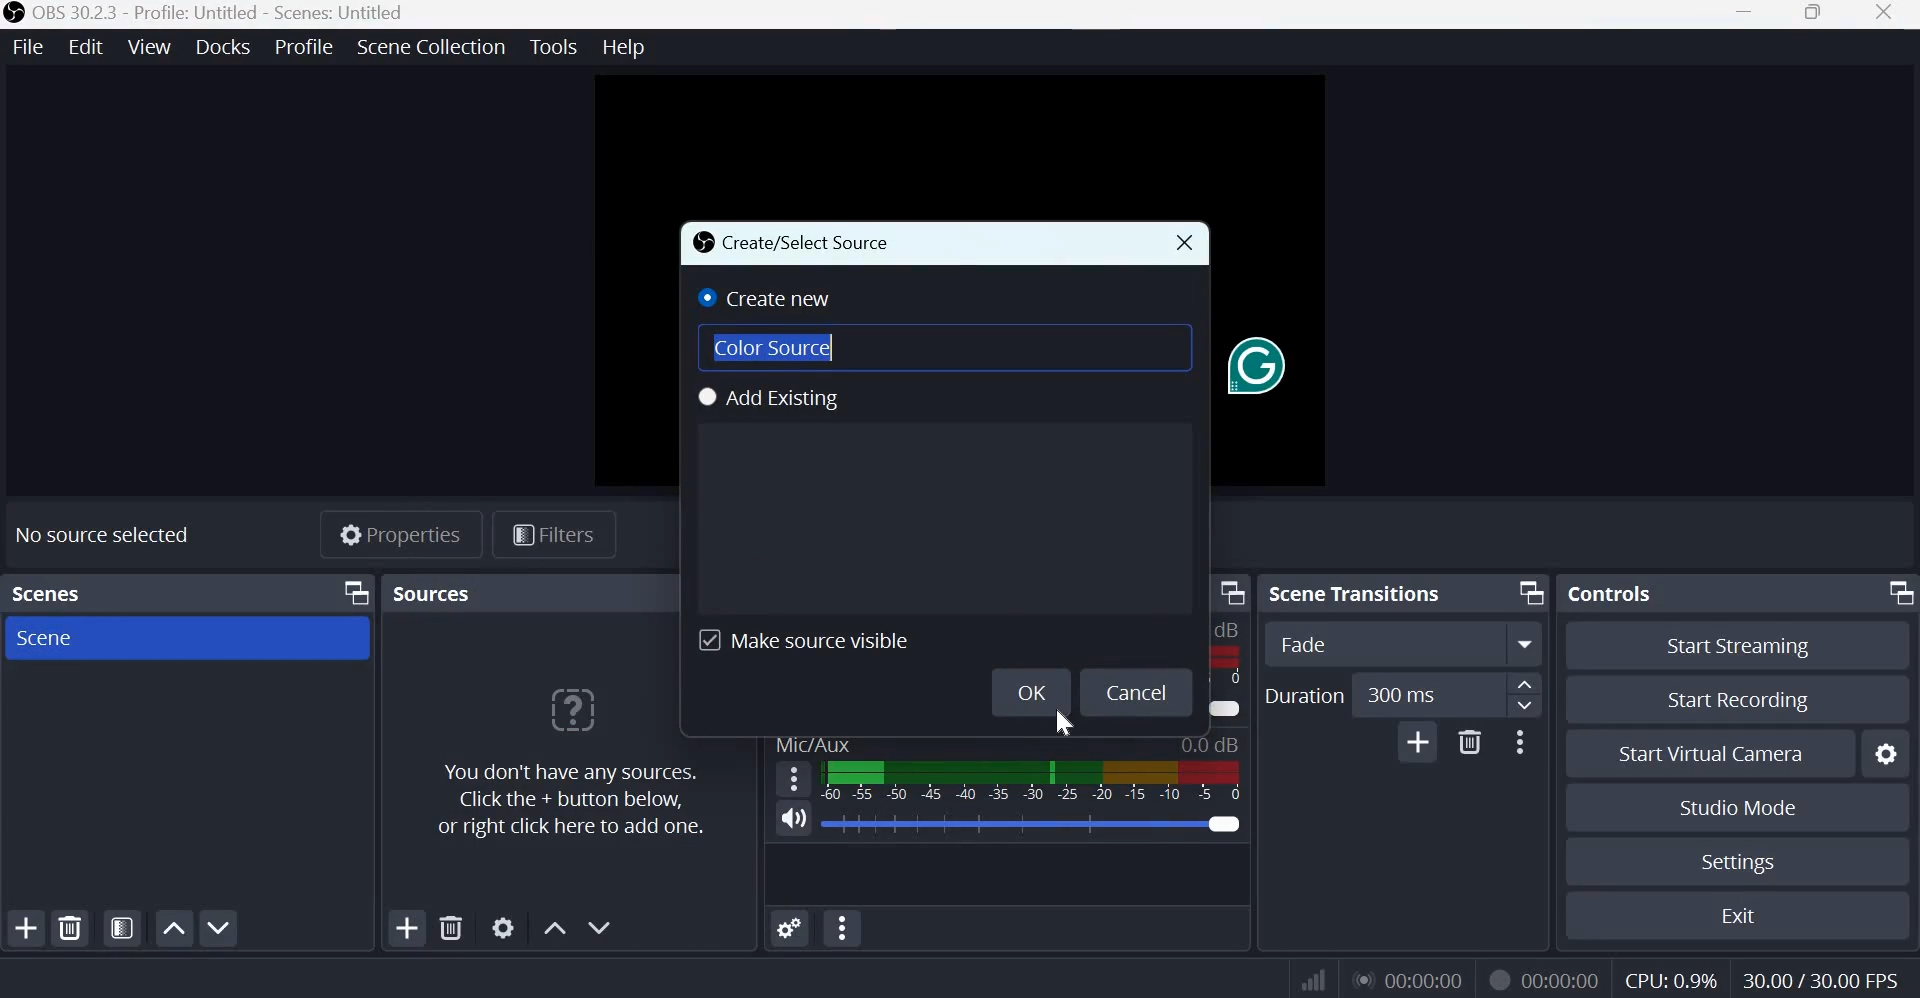  Describe the element at coordinates (1498, 978) in the screenshot. I see `Live Duration Timer` at that location.